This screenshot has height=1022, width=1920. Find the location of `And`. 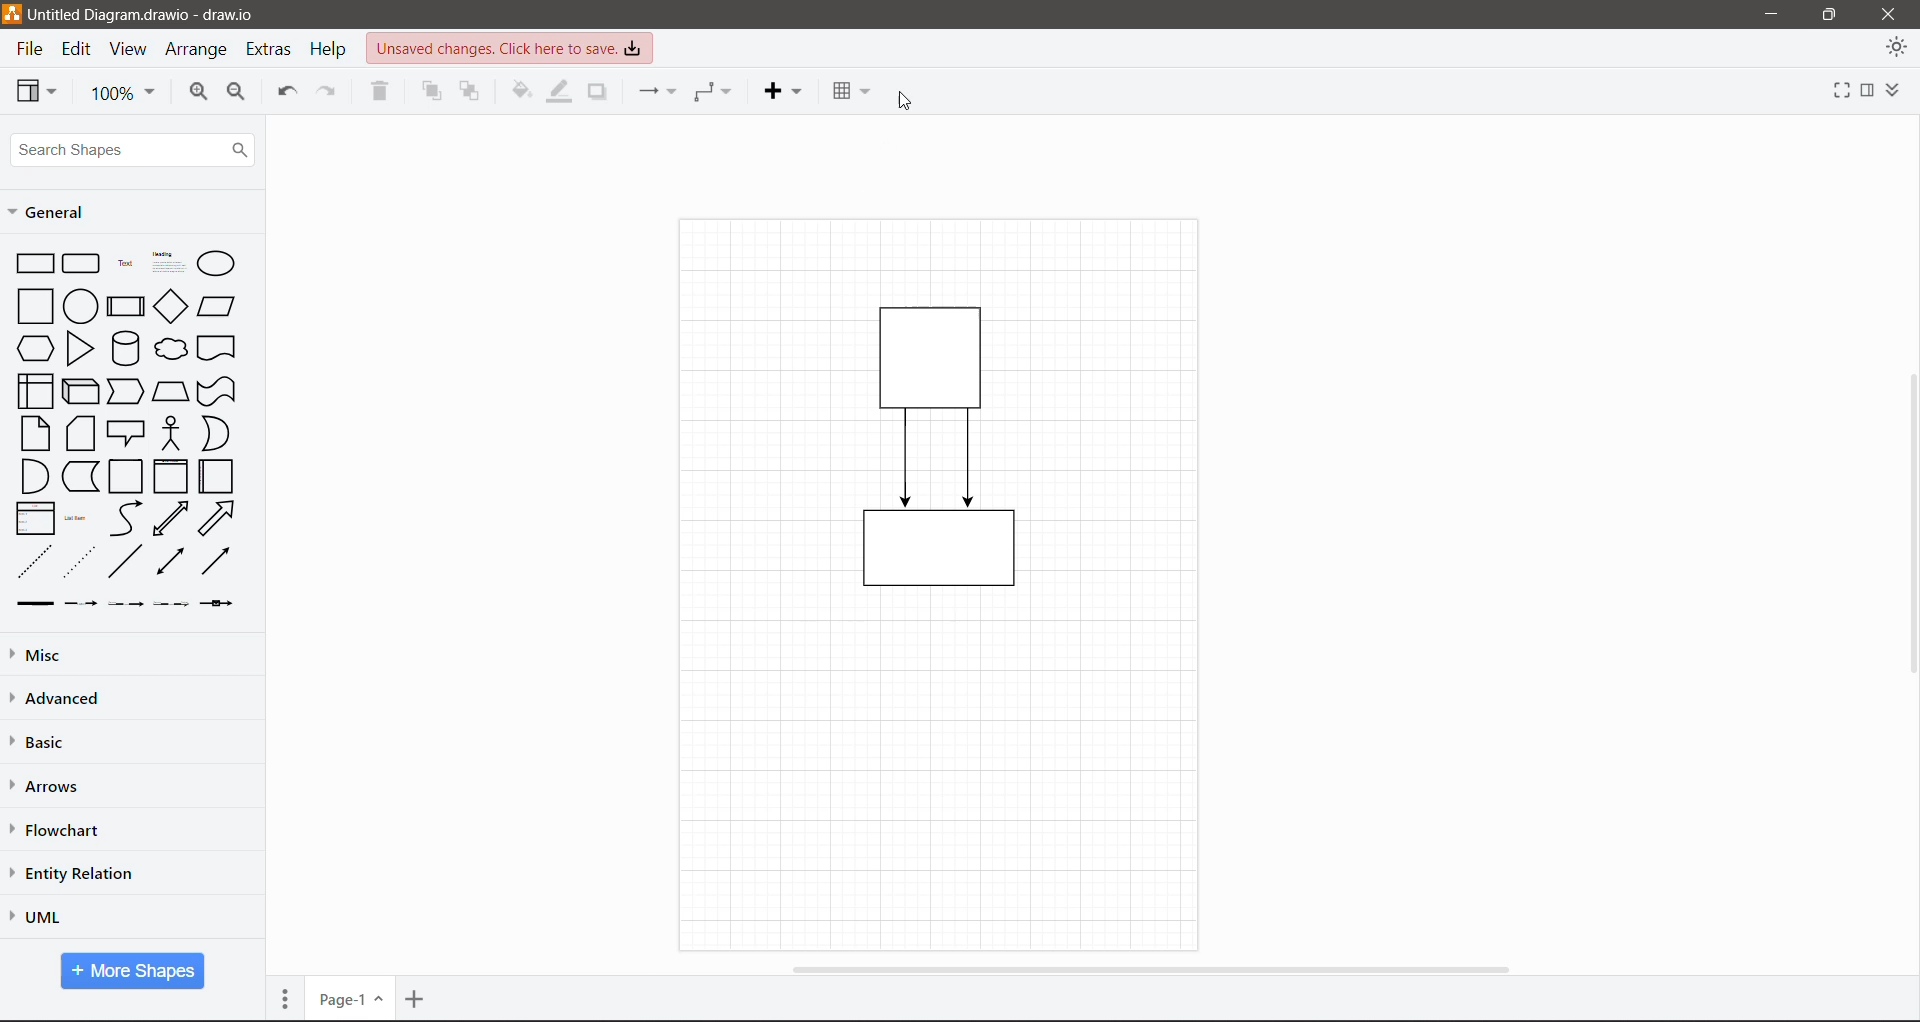

And is located at coordinates (33, 476).